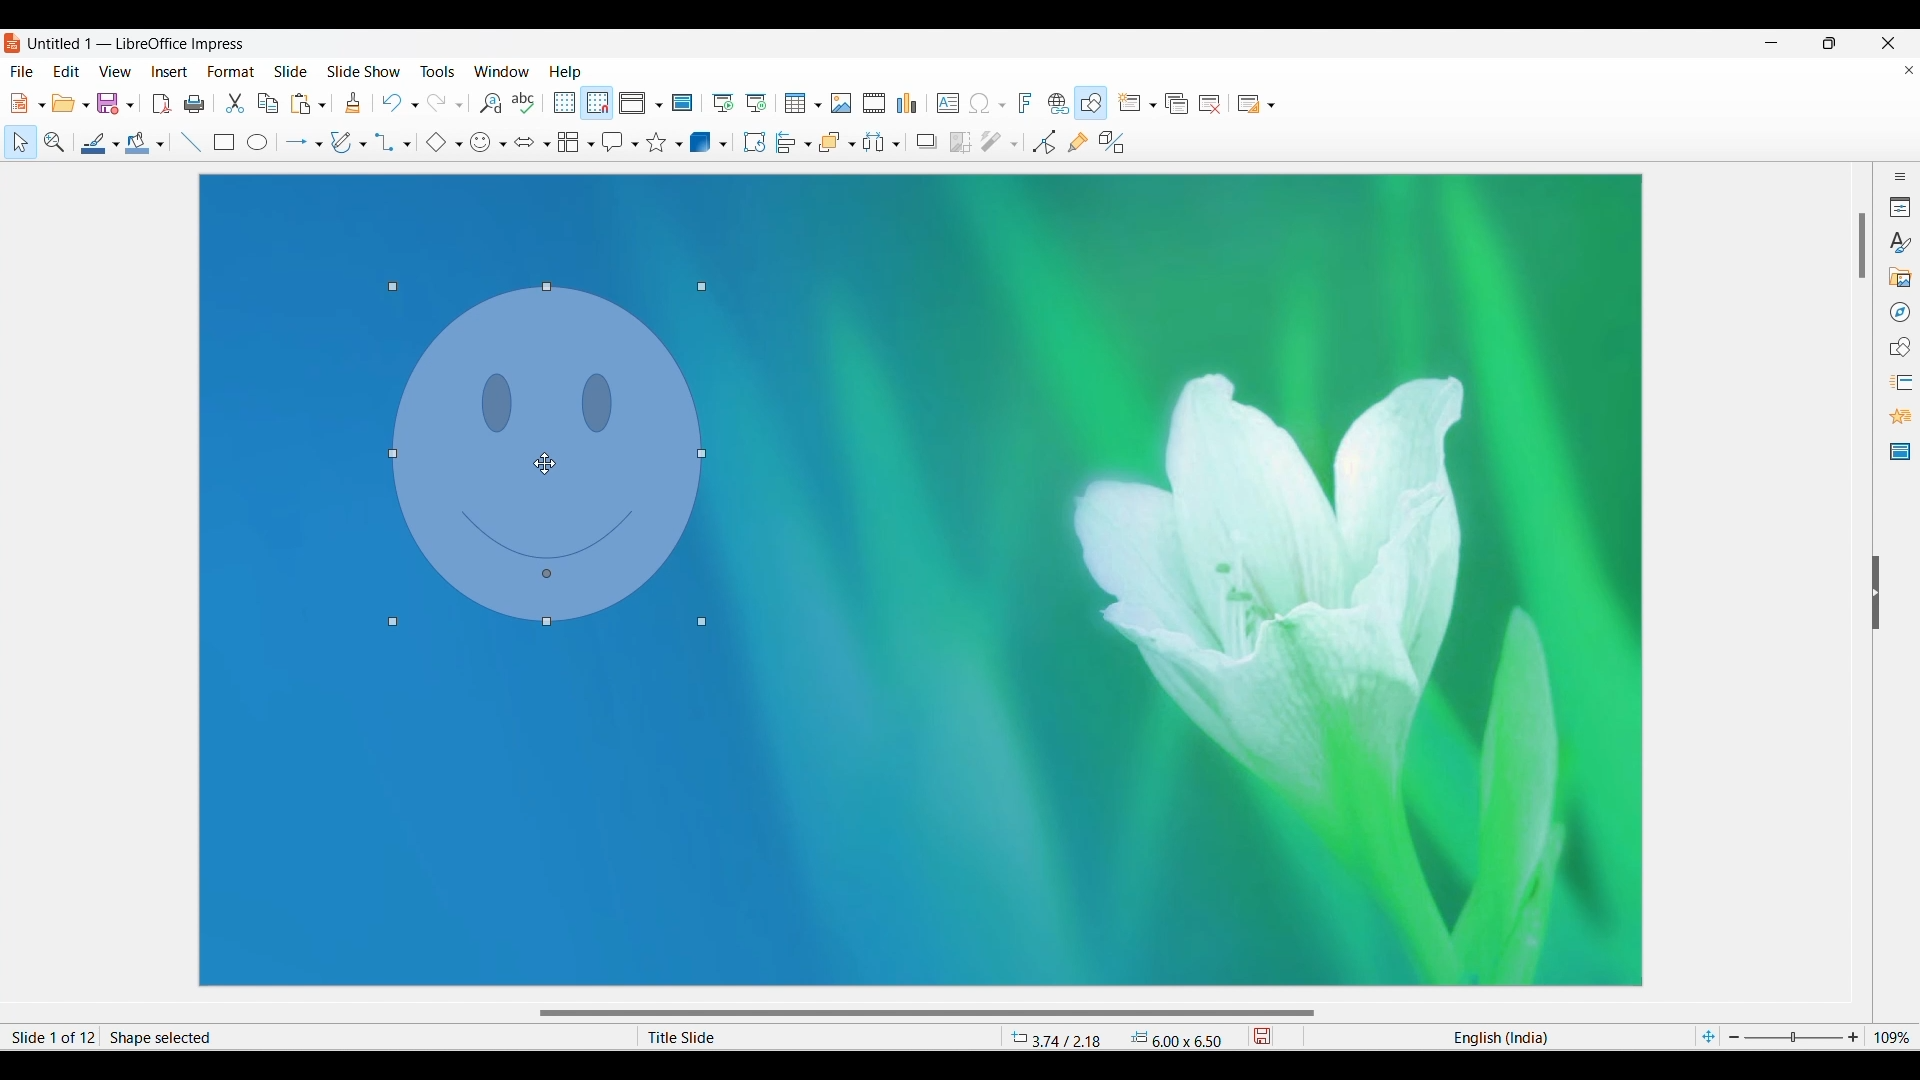 Image resolution: width=1920 pixels, height=1080 pixels. I want to click on Insert textbox, so click(948, 104).